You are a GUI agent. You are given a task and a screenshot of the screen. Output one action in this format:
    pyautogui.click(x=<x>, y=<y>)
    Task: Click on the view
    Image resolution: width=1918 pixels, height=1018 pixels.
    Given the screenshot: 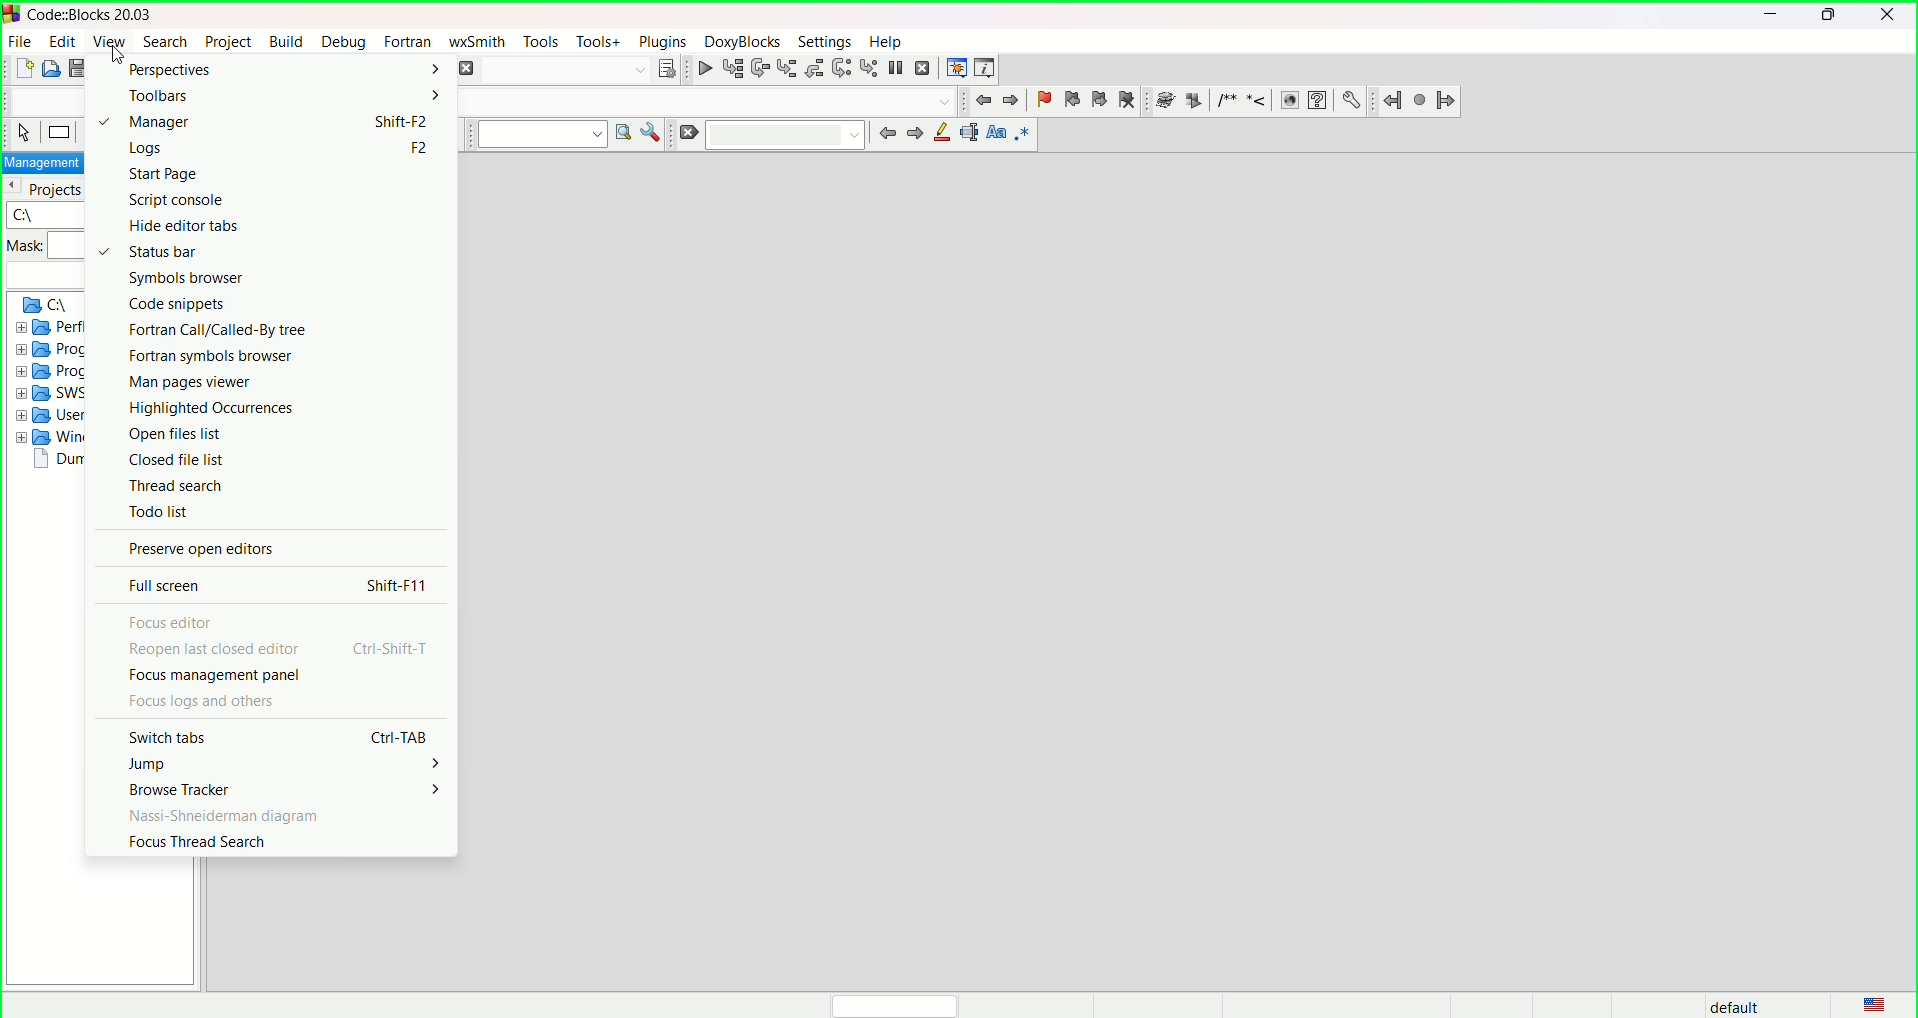 What is the action you would take?
    pyautogui.click(x=106, y=42)
    